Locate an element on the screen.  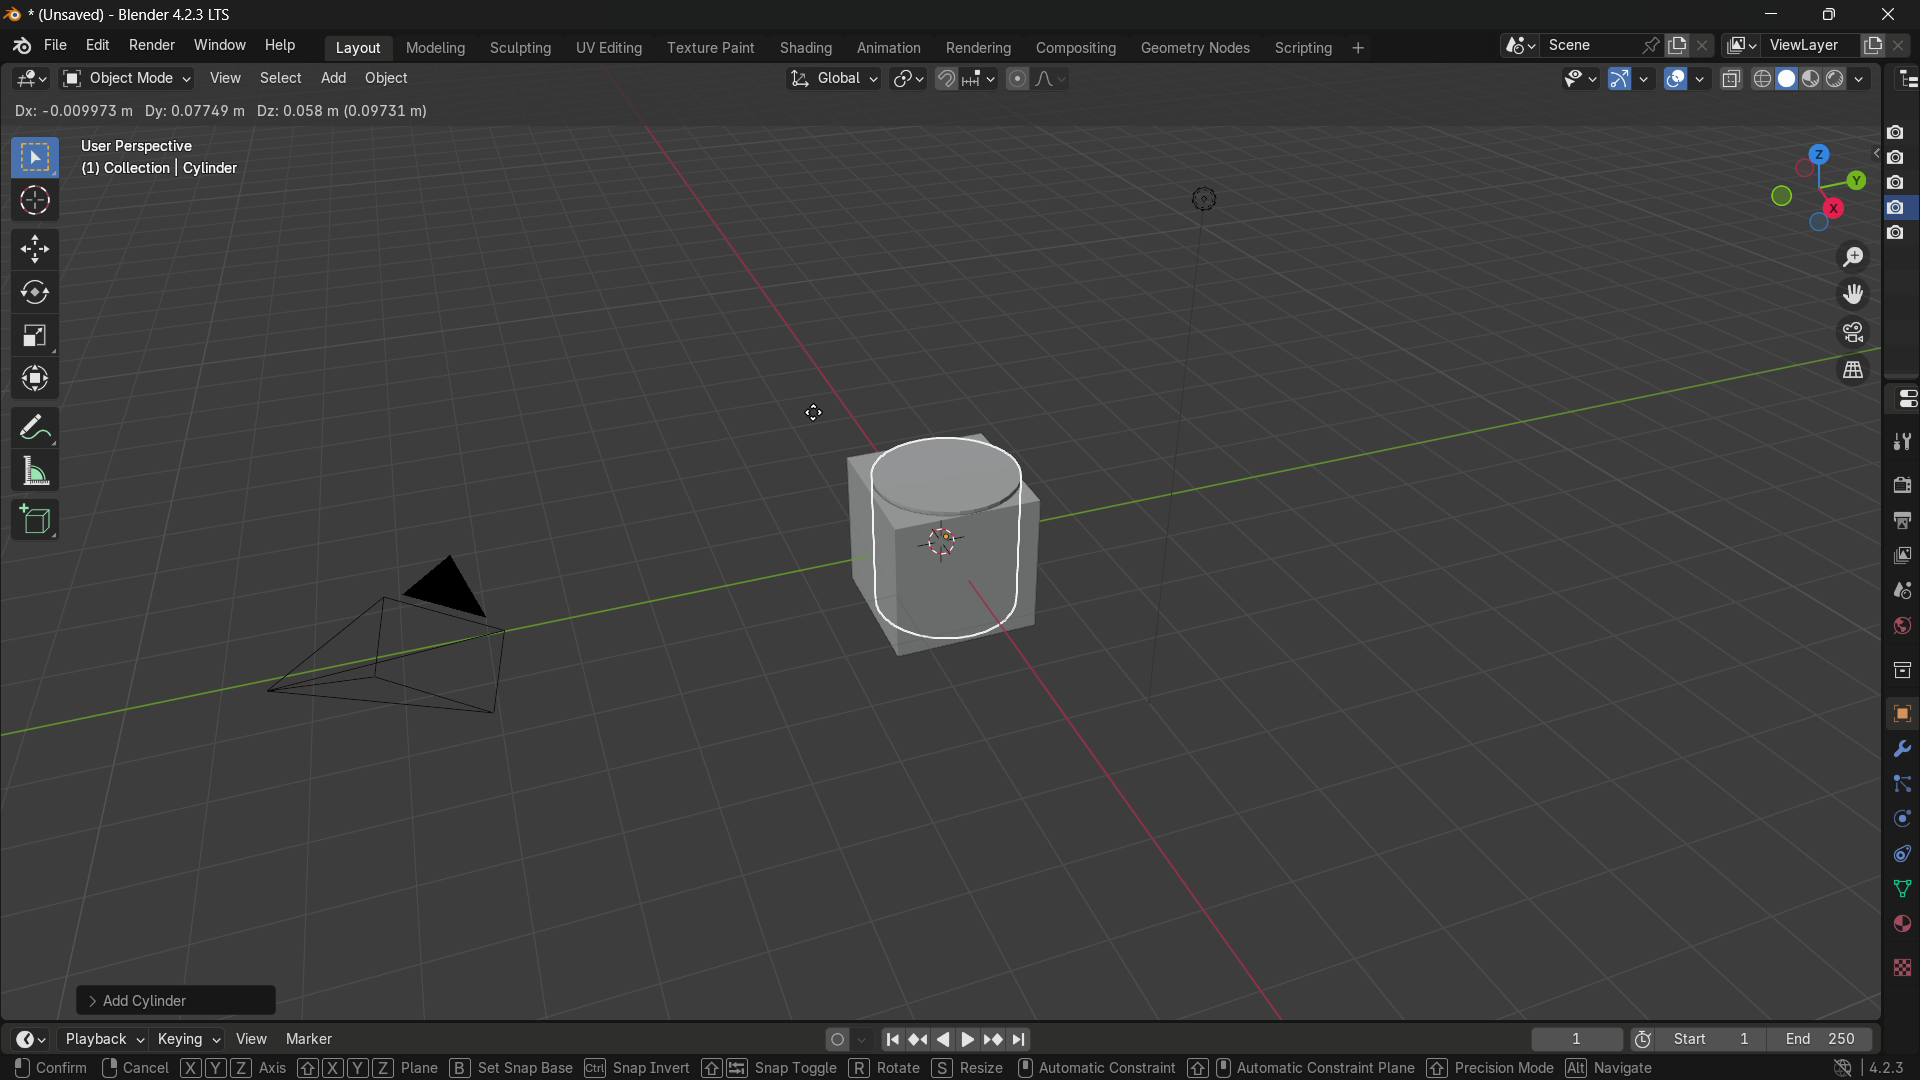
sculpting menu is located at coordinates (521, 49).